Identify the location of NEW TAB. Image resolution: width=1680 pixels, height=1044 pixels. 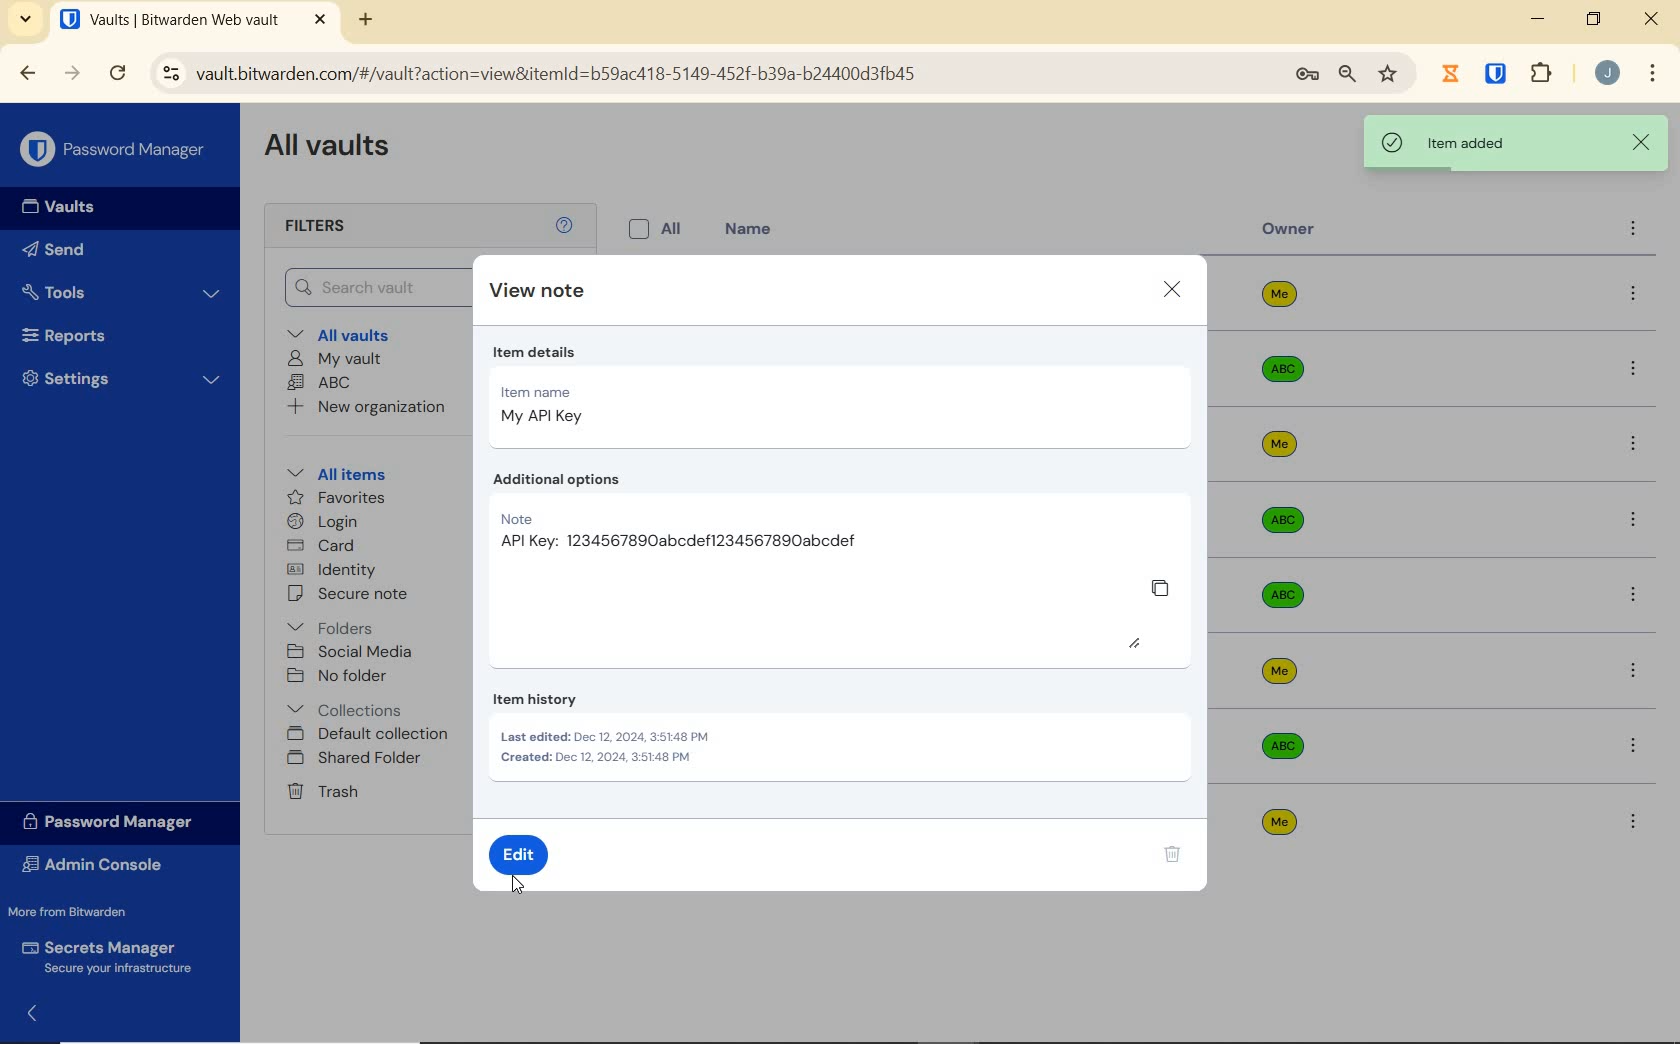
(368, 20).